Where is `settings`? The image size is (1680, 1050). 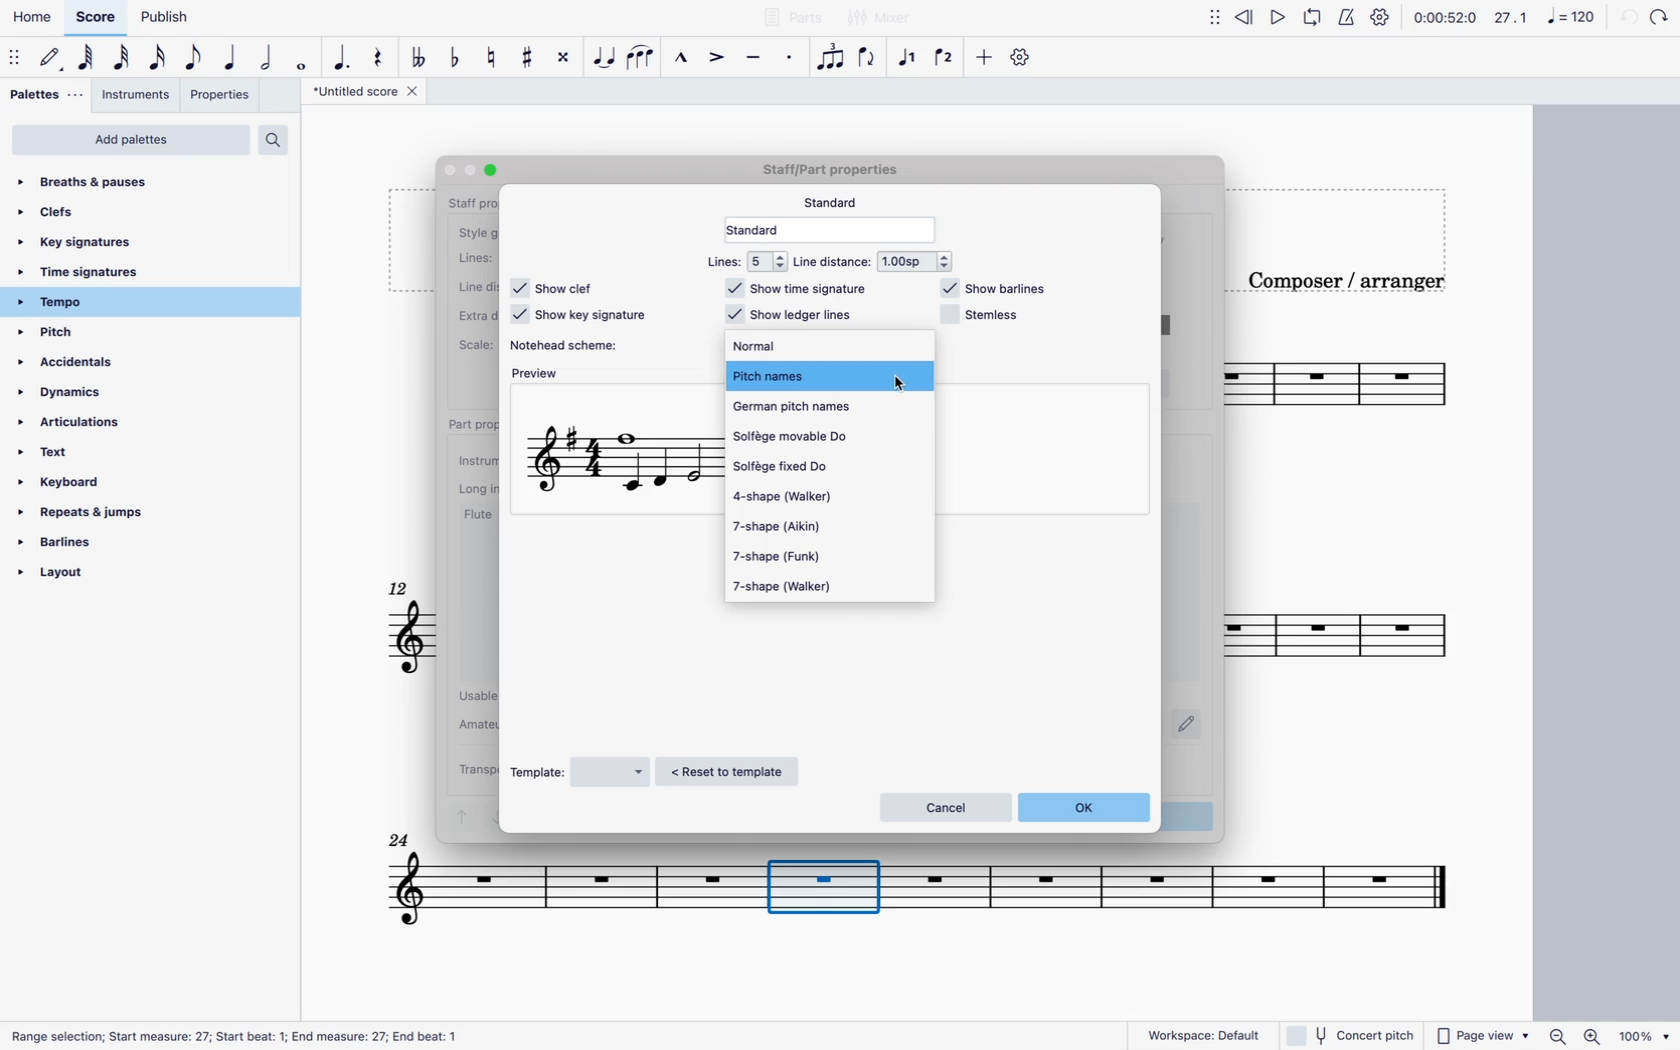
settings is located at coordinates (1382, 19).